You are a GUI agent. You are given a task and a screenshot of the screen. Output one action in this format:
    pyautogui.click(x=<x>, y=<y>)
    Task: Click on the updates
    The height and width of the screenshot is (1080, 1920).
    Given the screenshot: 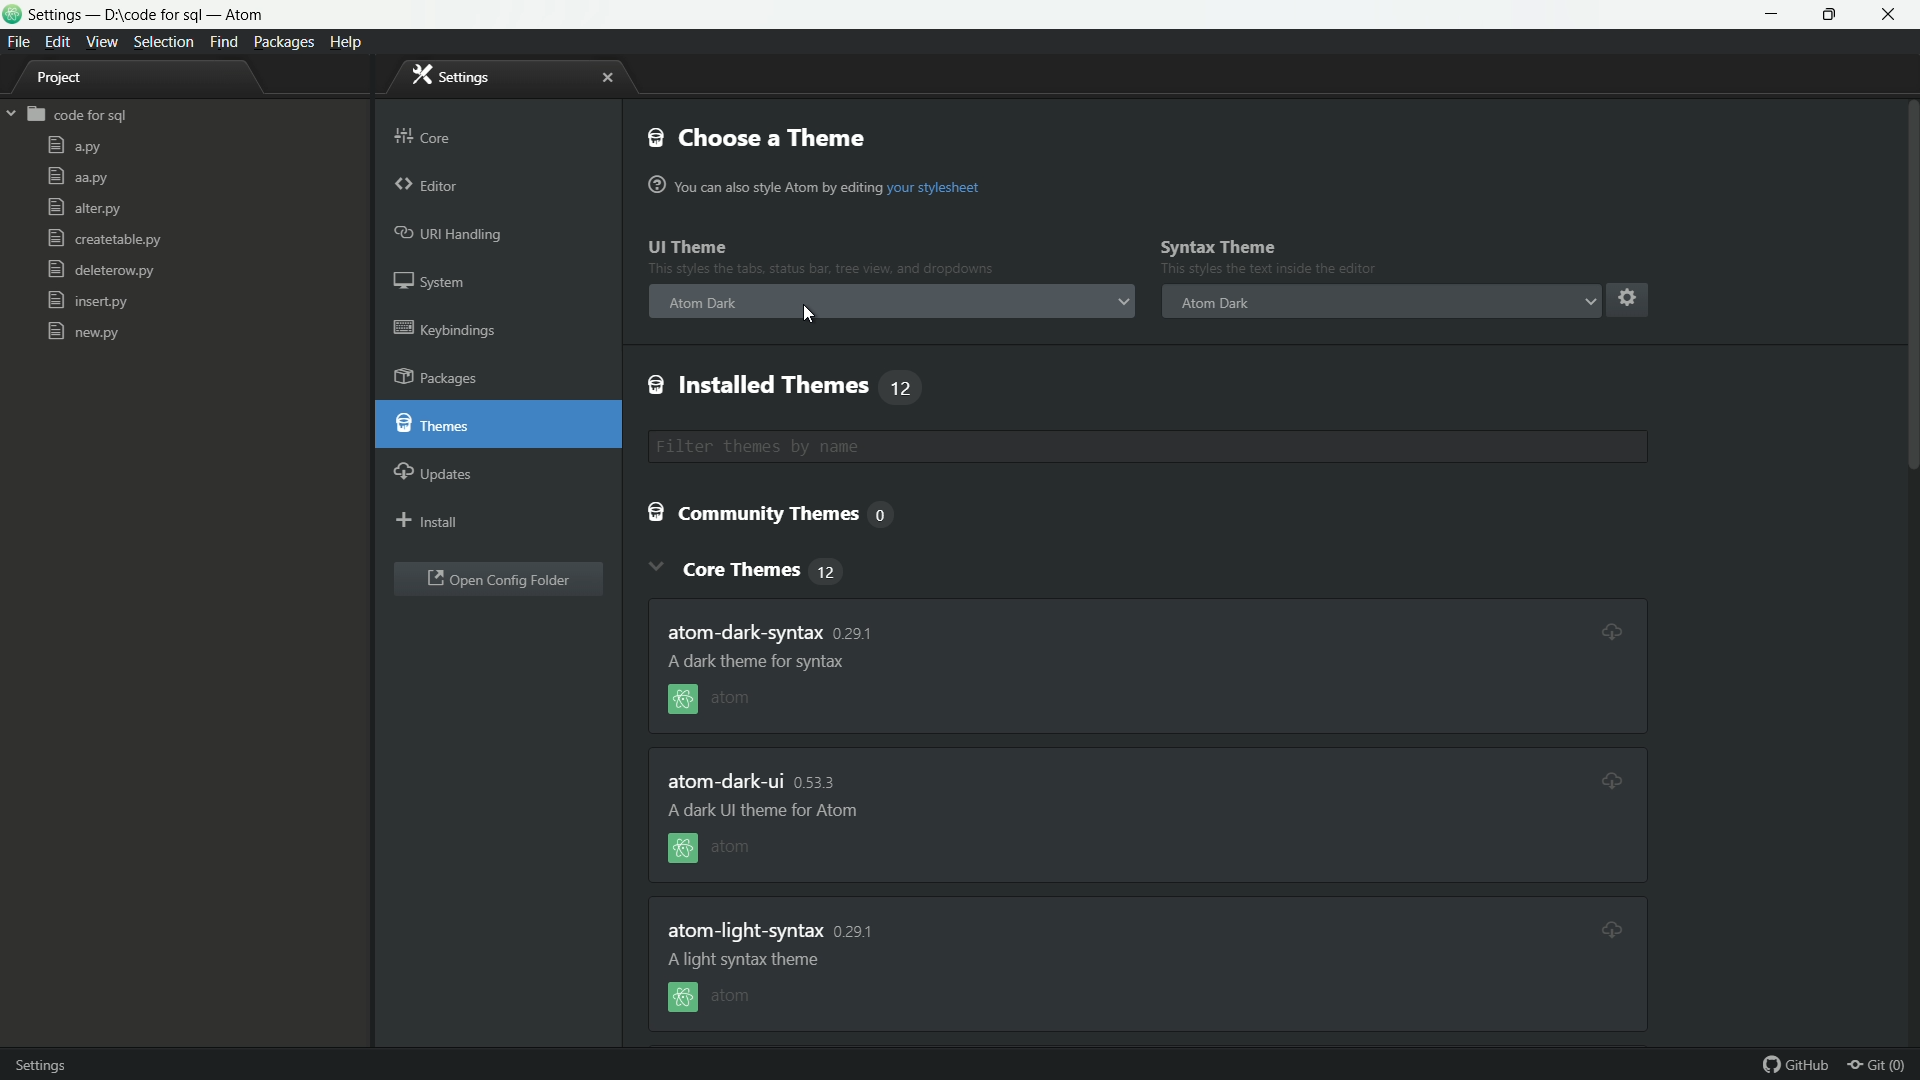 What is the action you would take?
    pyautogui.click(x=435, y=471)
    